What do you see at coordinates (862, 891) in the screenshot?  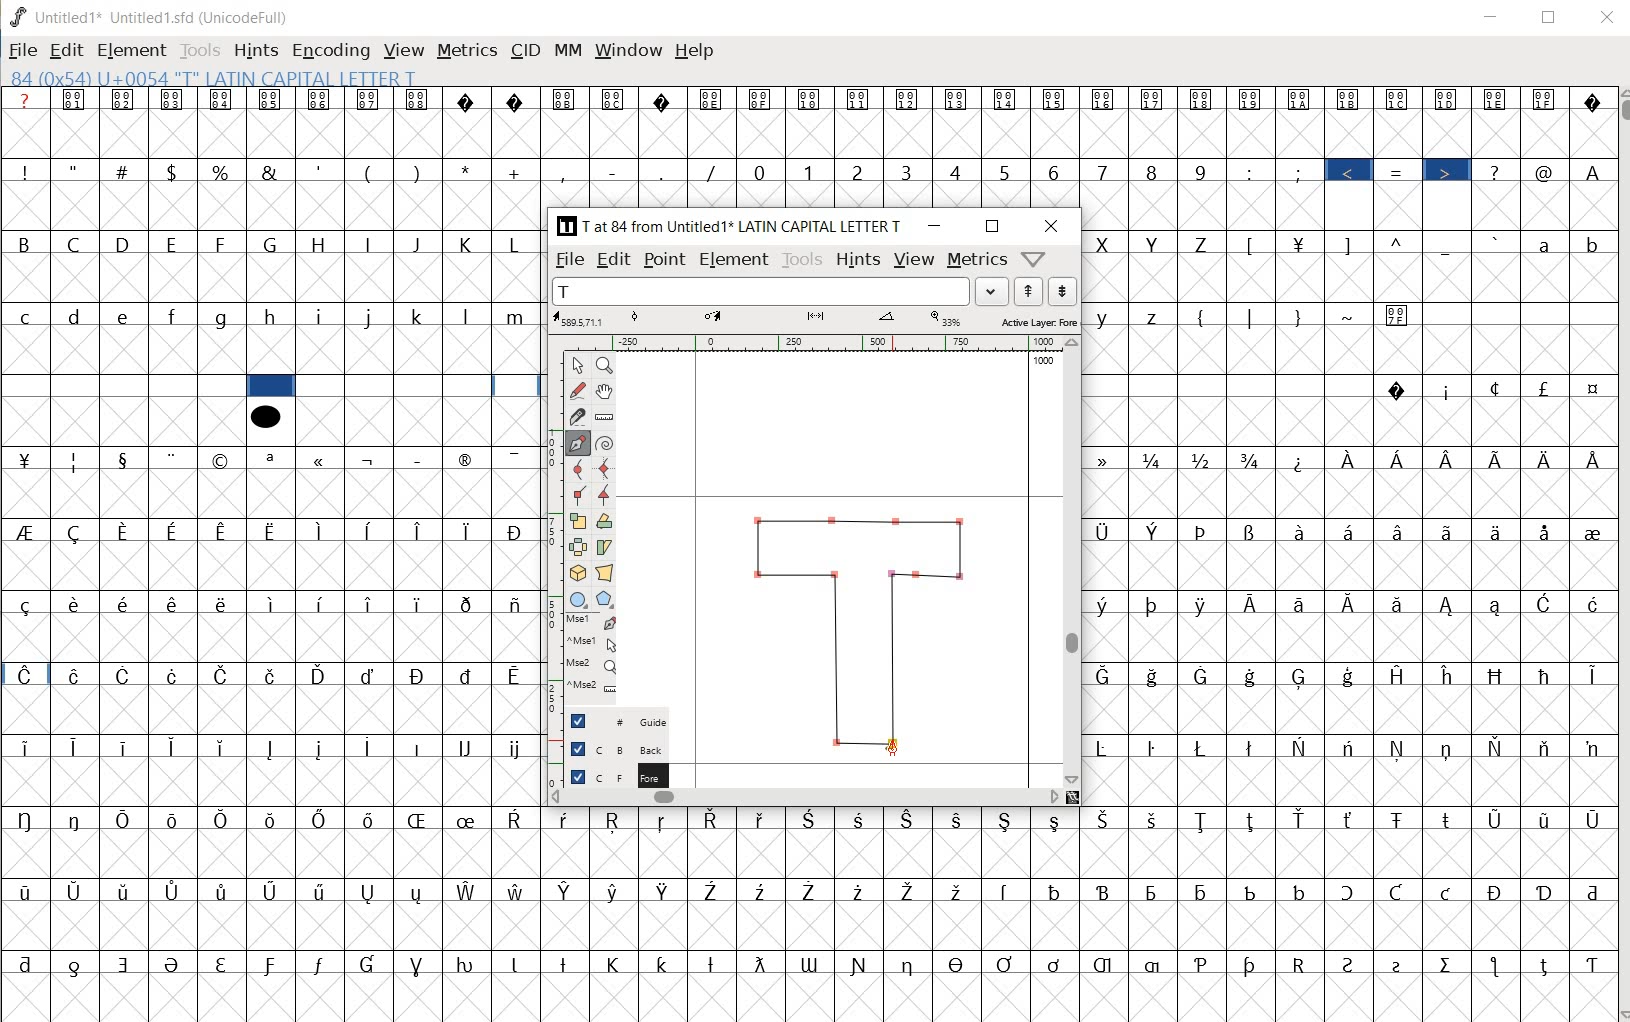 I see `Symbol` at bounding box center [862, 891].